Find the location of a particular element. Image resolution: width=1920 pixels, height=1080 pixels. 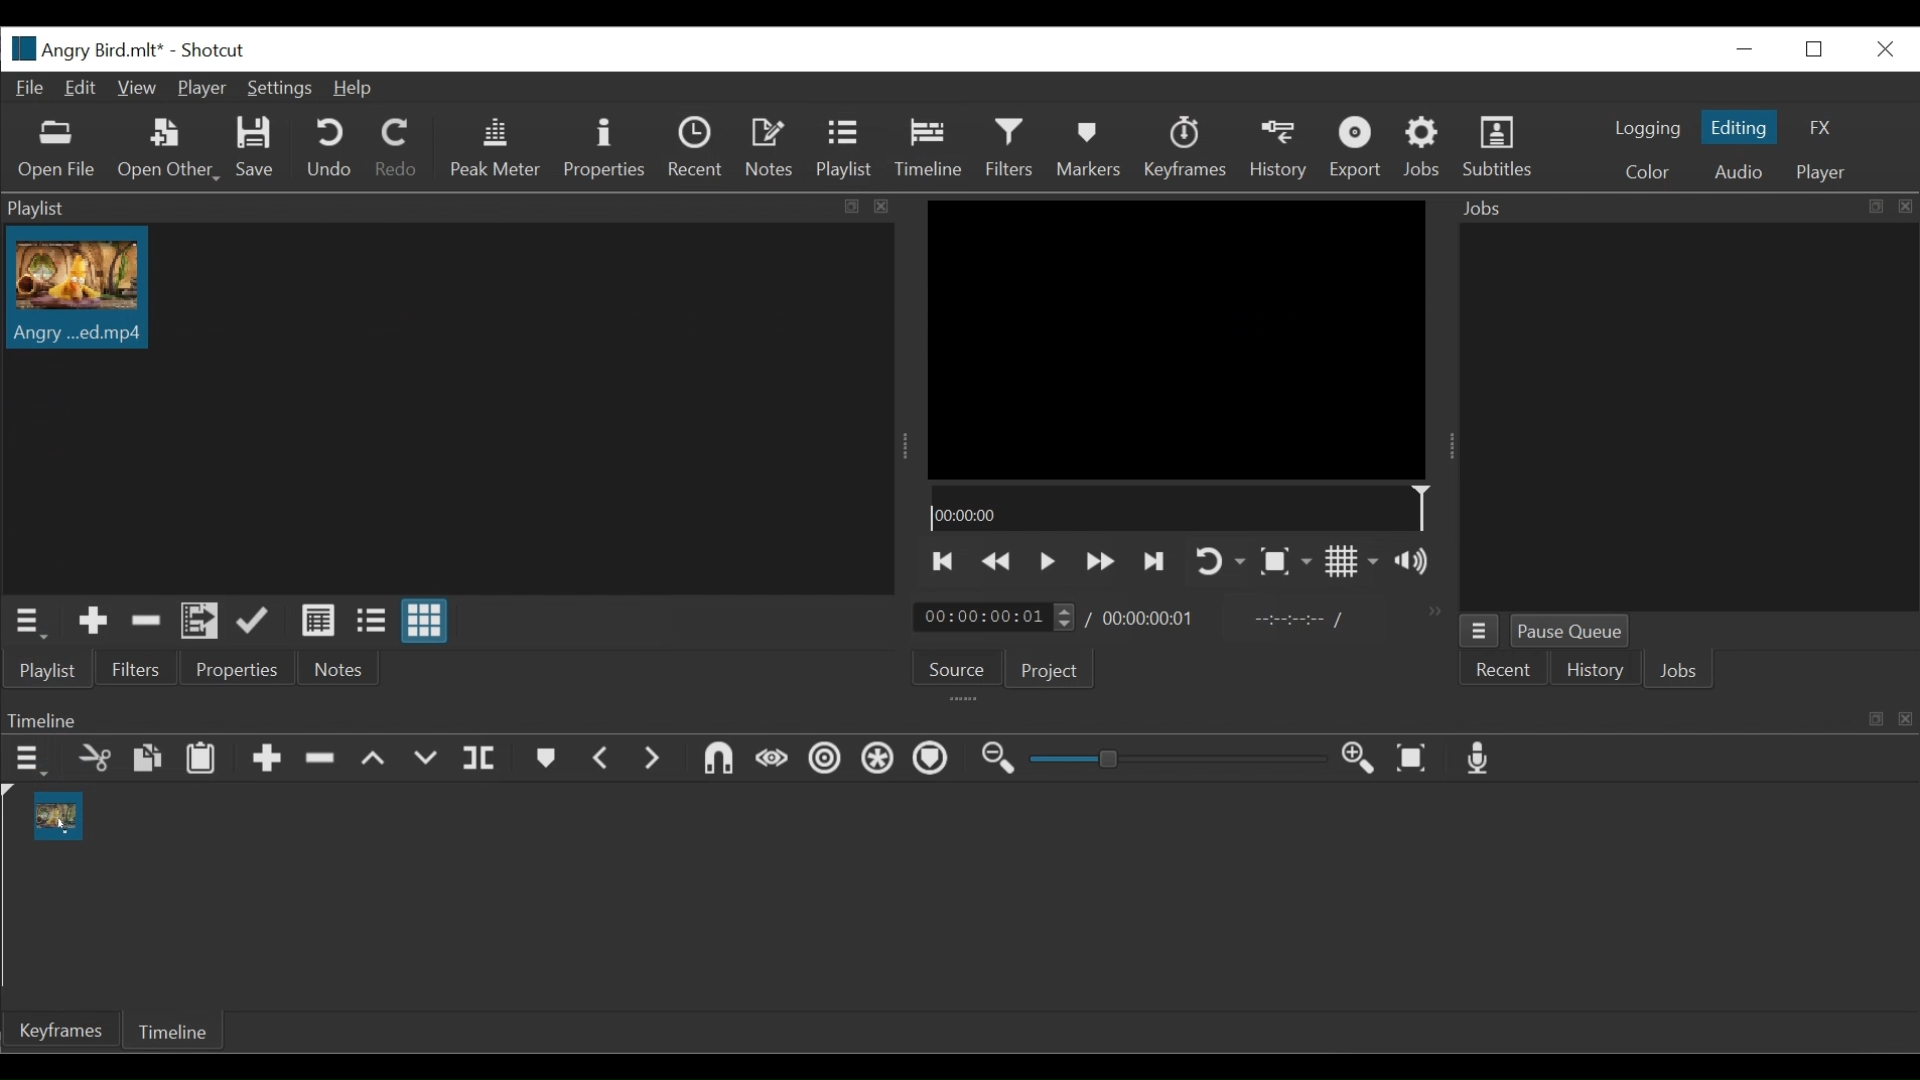

Previous marker is located at coordinates (603, 760).